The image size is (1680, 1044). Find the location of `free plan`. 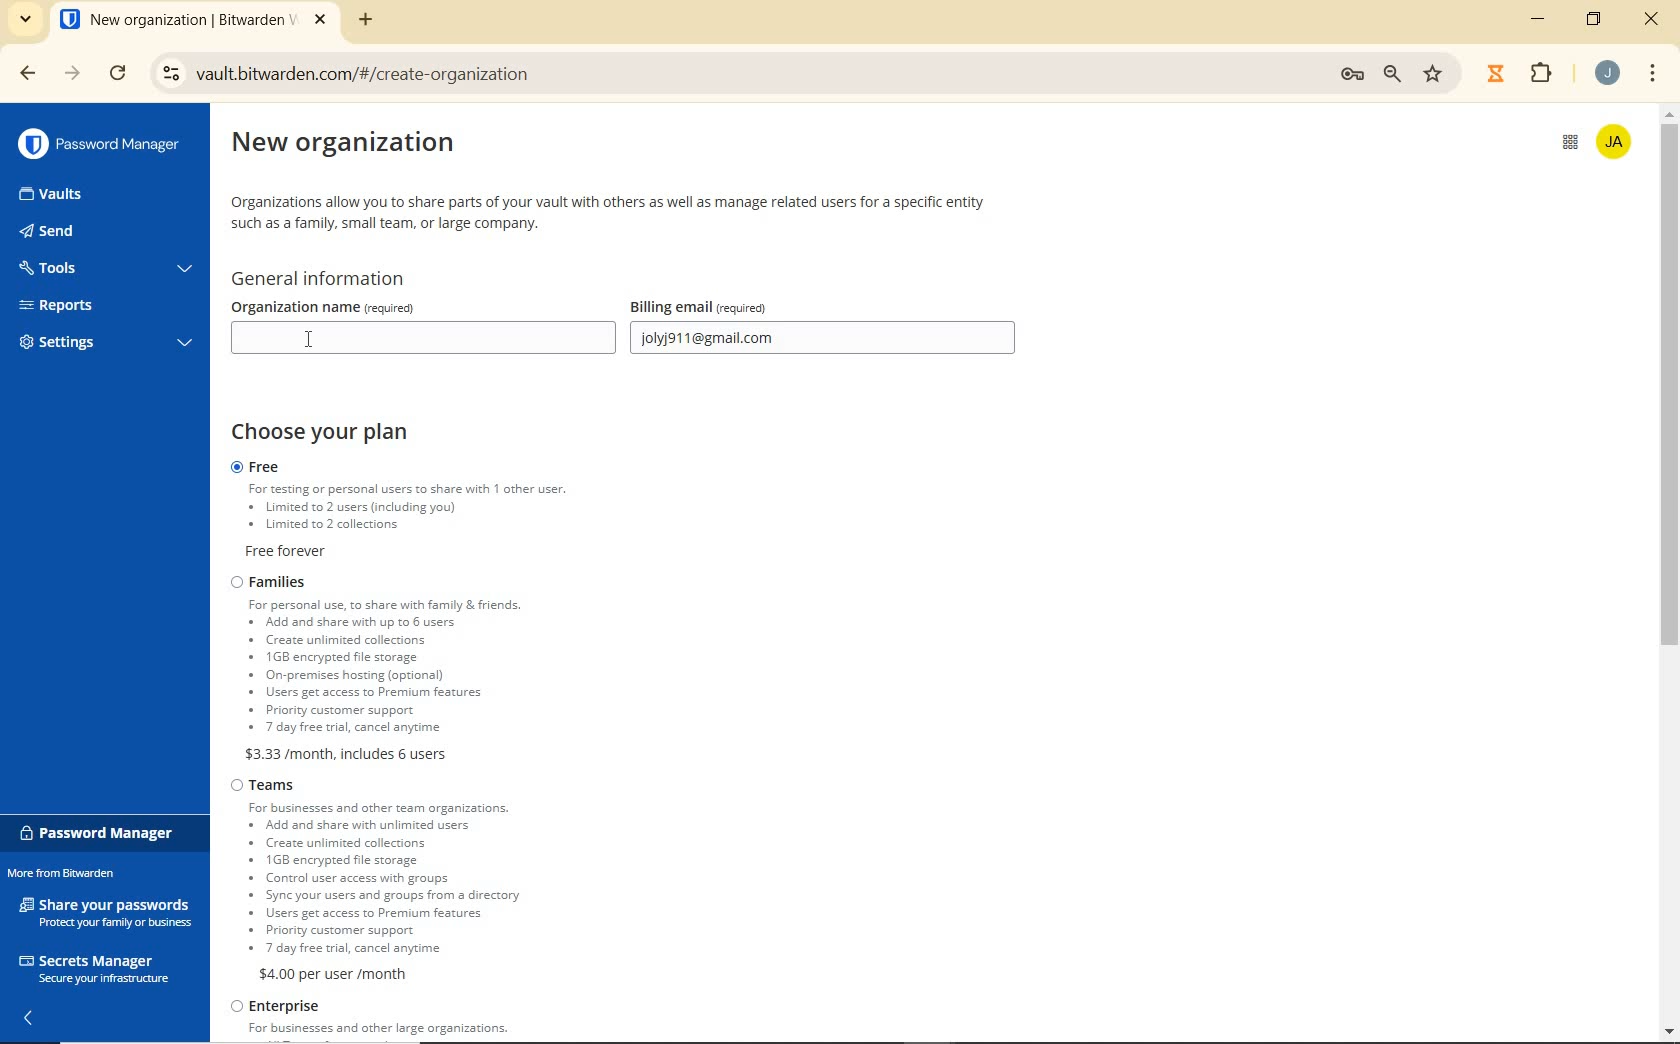

free plan is located at coordinates (432, 511).